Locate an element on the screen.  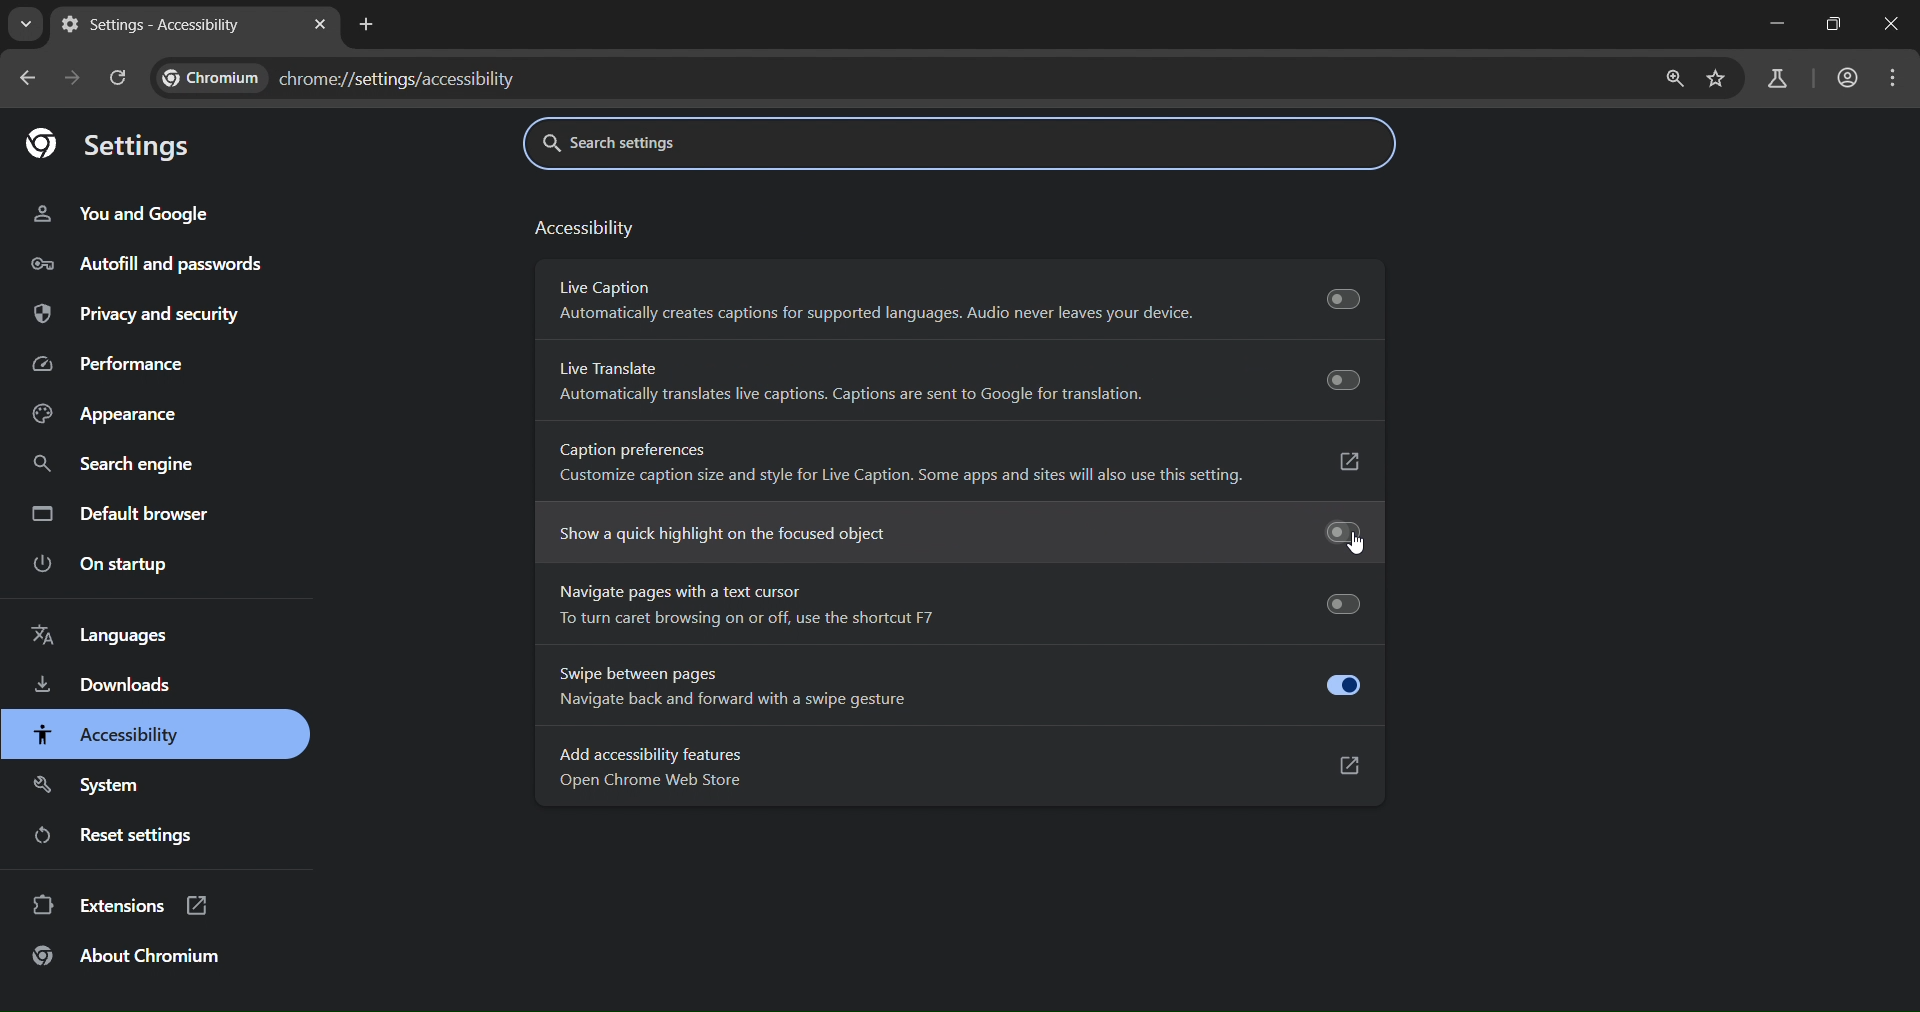
reload page is located at coordinates (118, 81).